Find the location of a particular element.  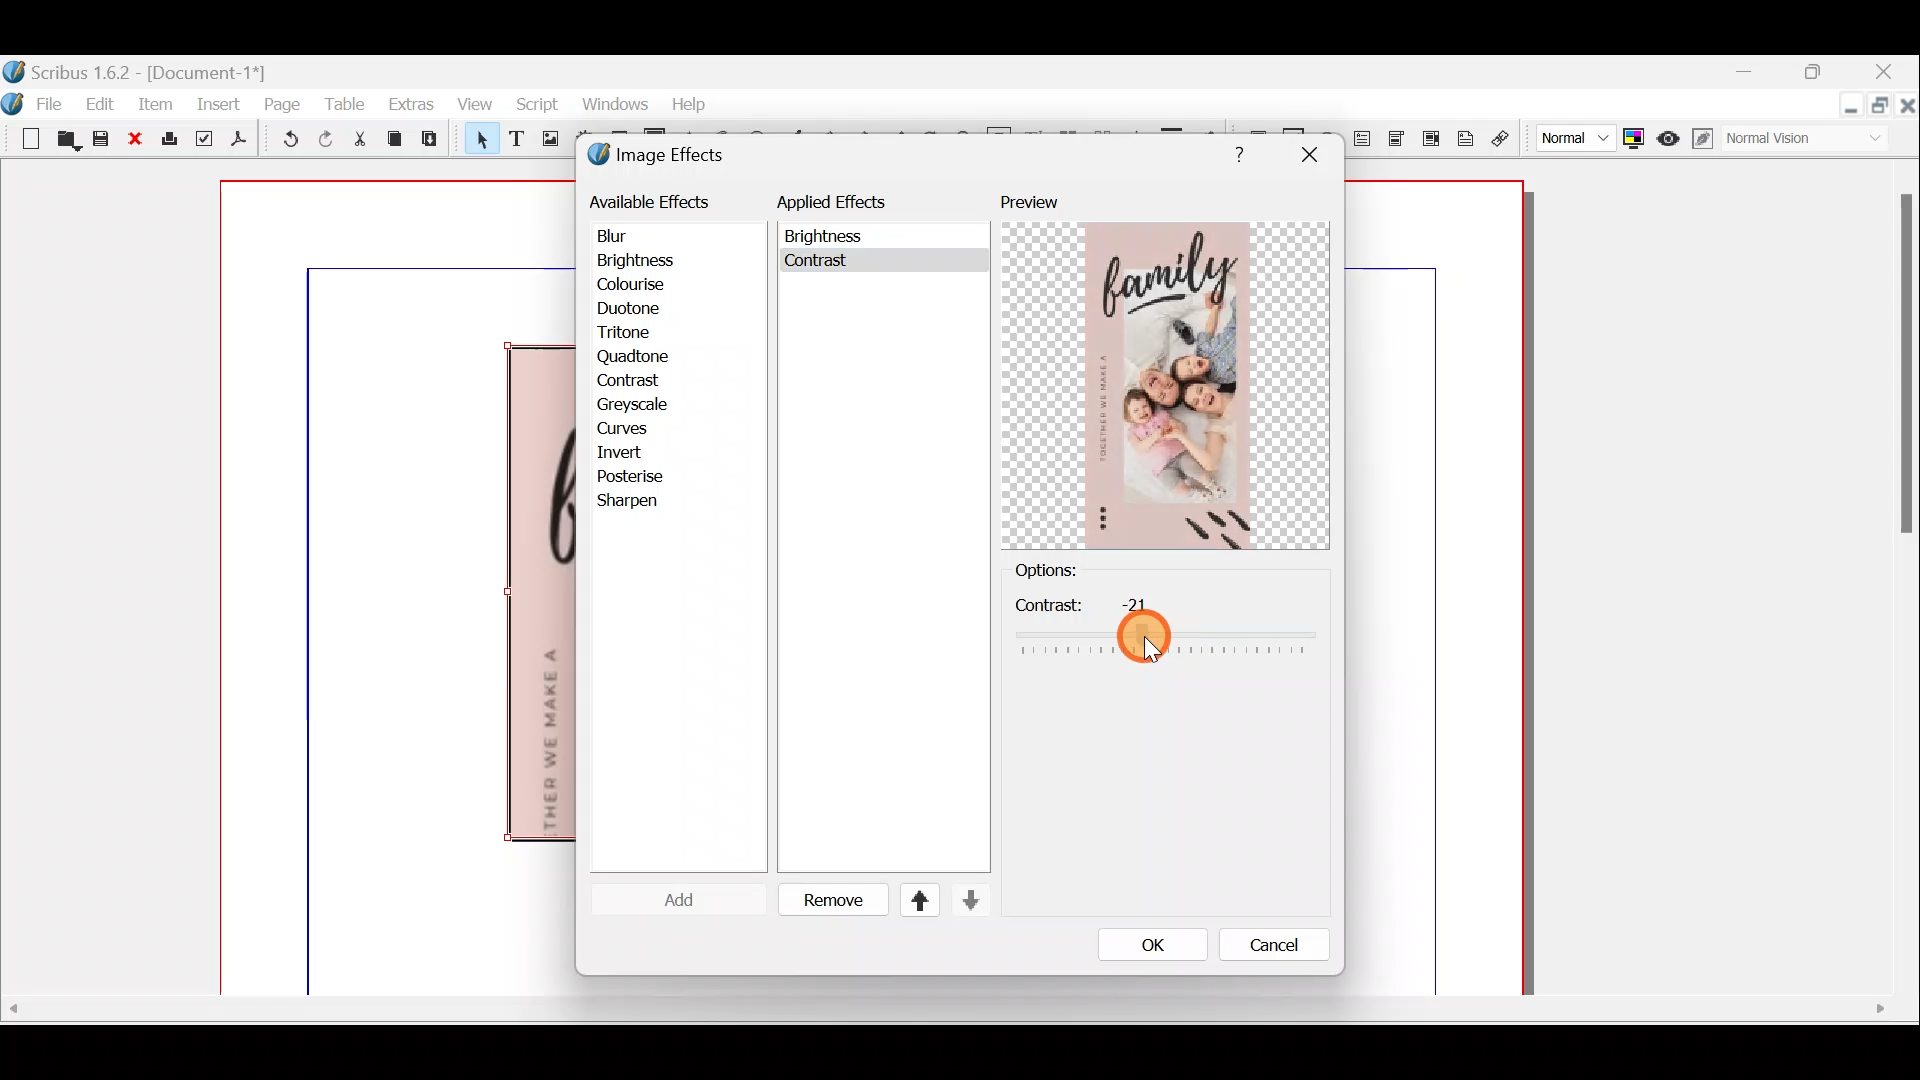

Paste is located at coordinates (434, 141).